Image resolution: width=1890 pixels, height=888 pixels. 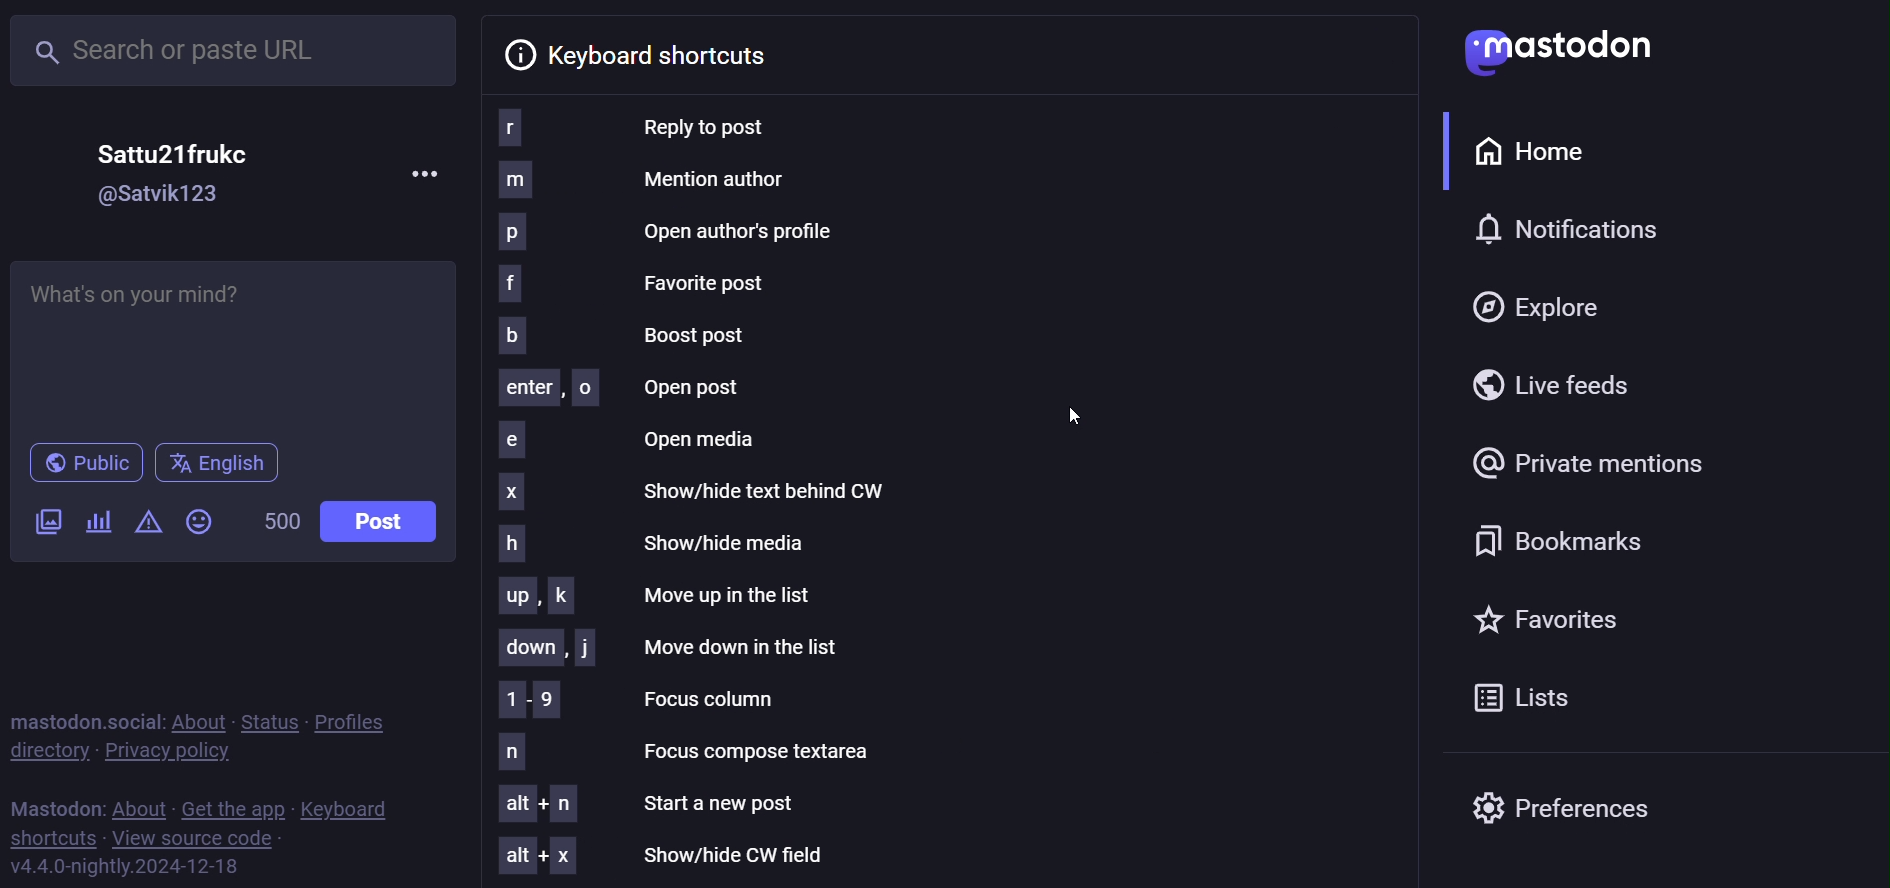 What do you see at coordinates (124, 867) in the screenshot?
I see `Vv4.4.0-nightly.2024-12-18` at bounding box center [124, 867].